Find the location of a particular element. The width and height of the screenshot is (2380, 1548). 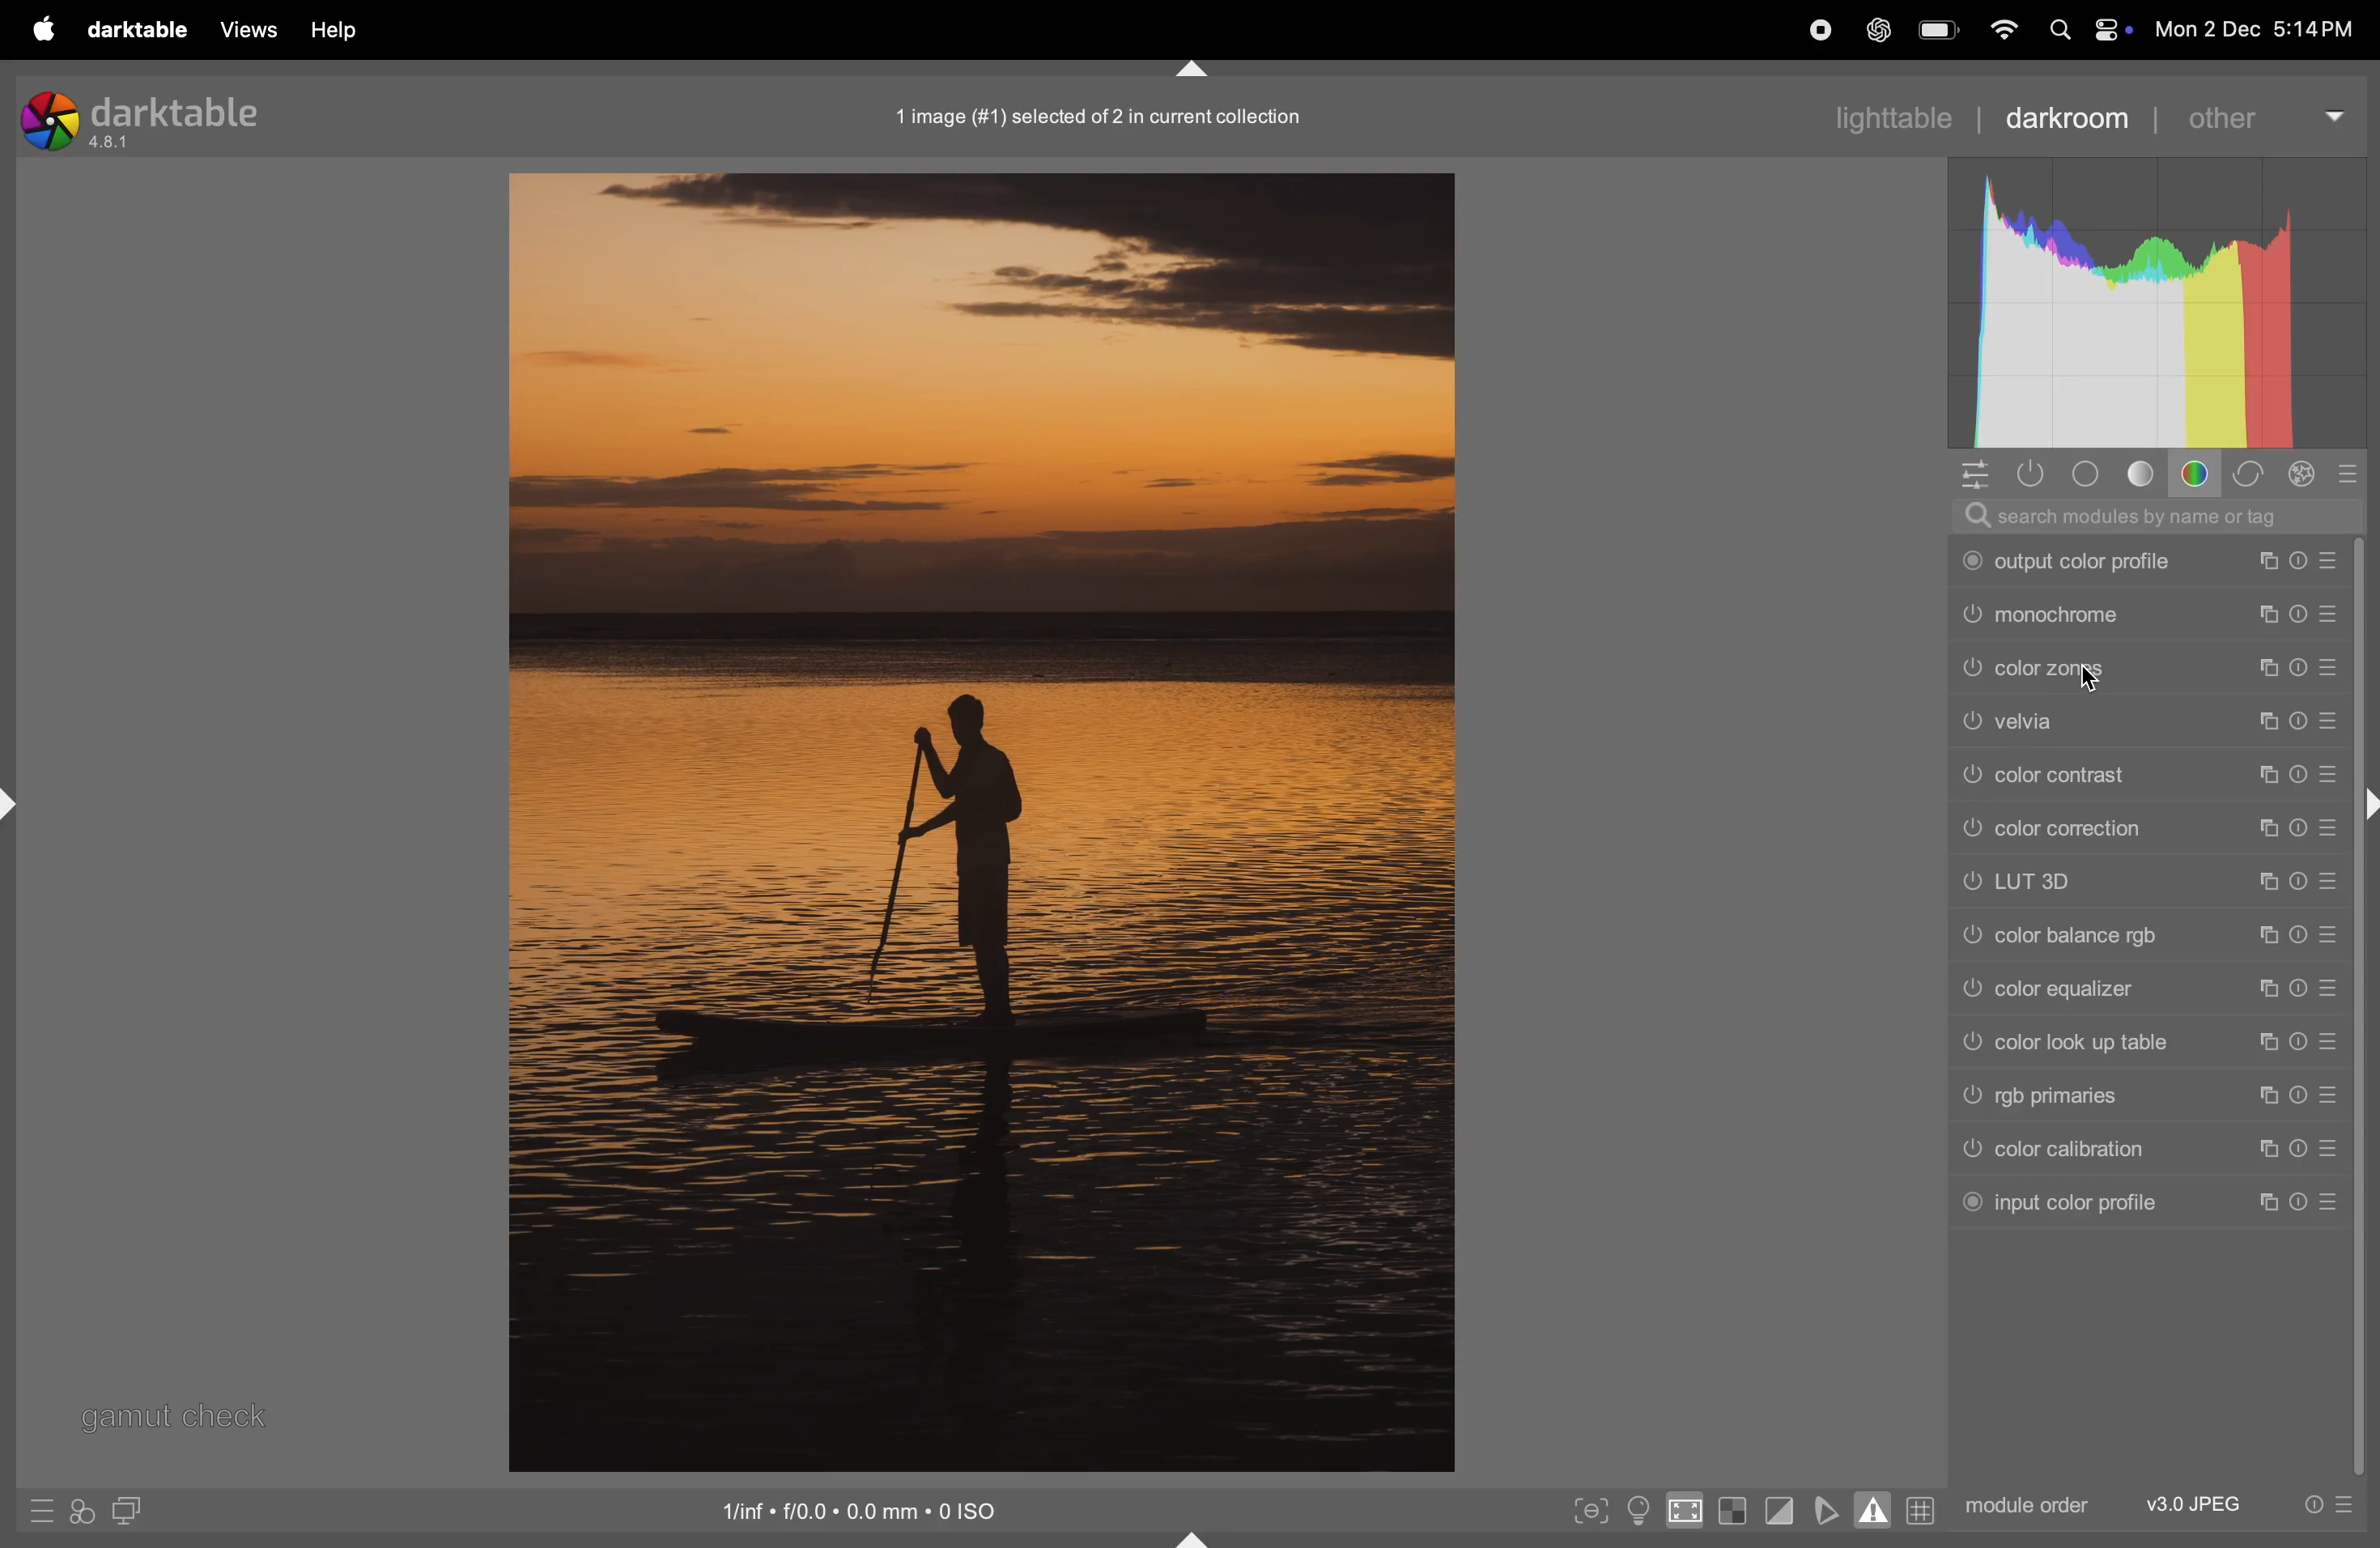

color equalizer is located at coordinates (2086, 992).